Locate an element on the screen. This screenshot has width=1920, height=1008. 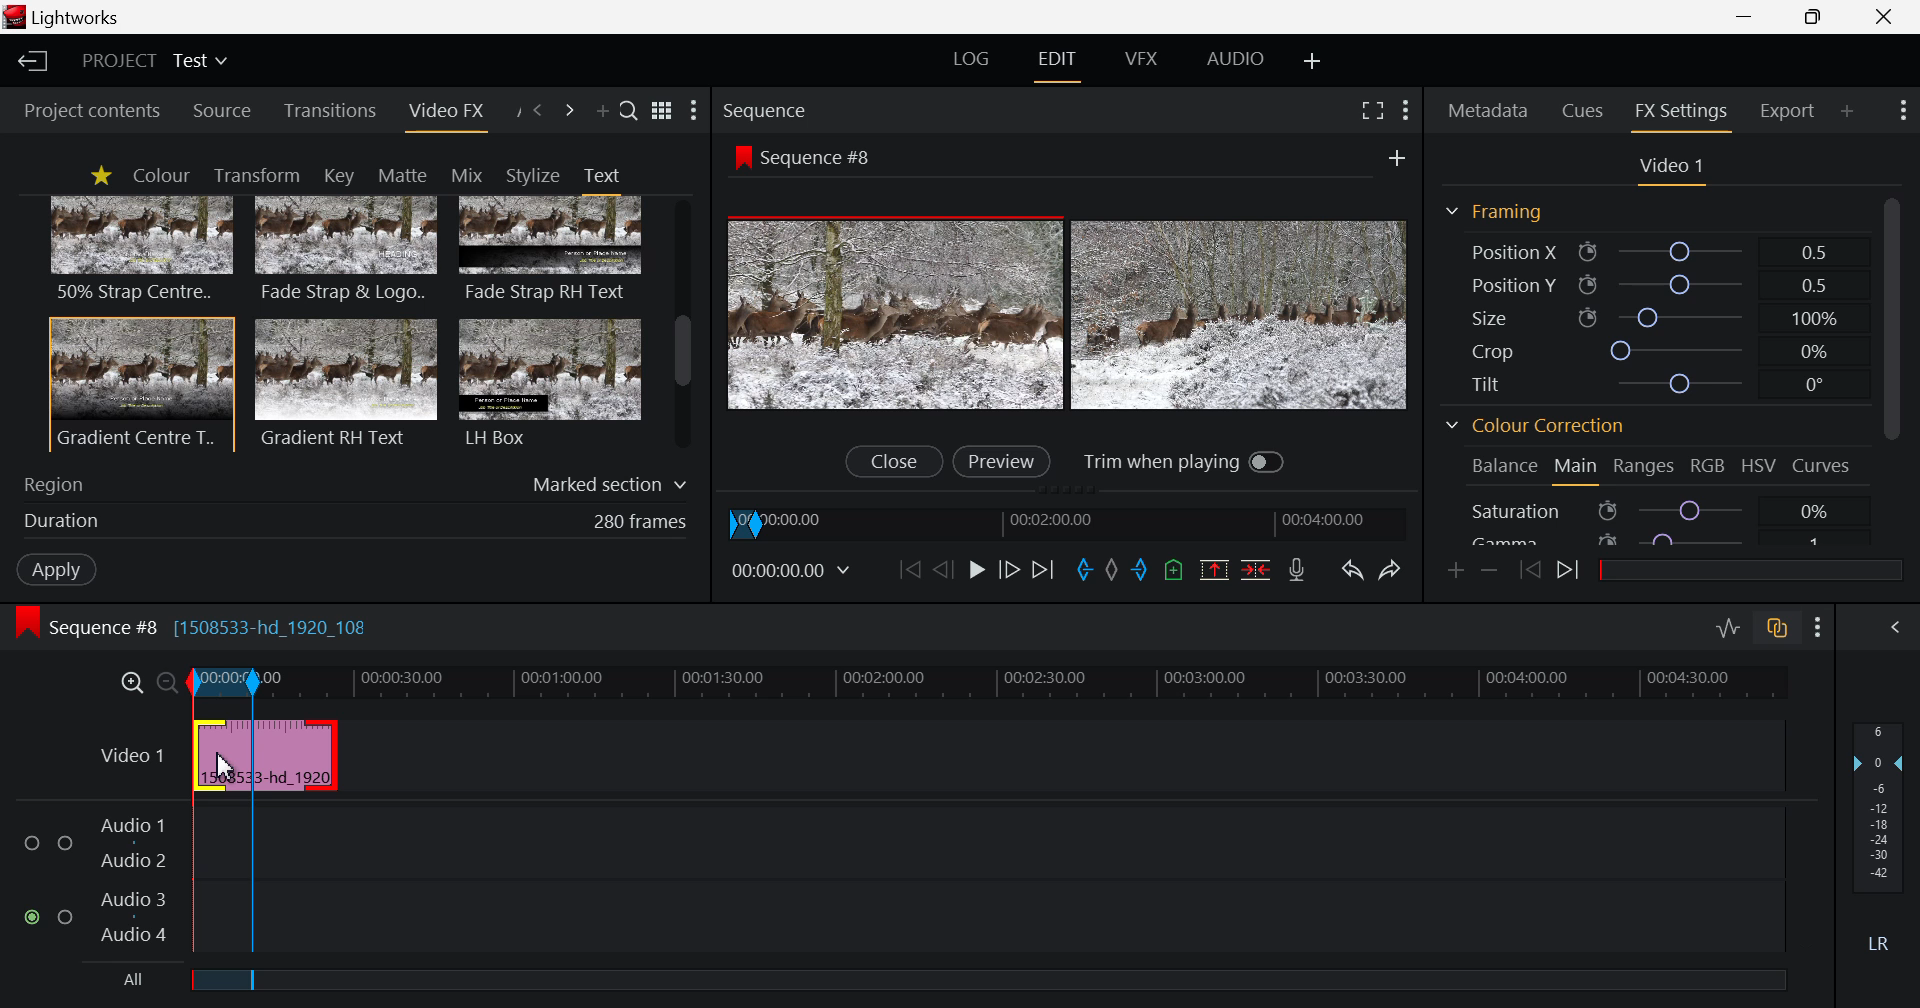
Favorites is located at coordinates (100, 175).